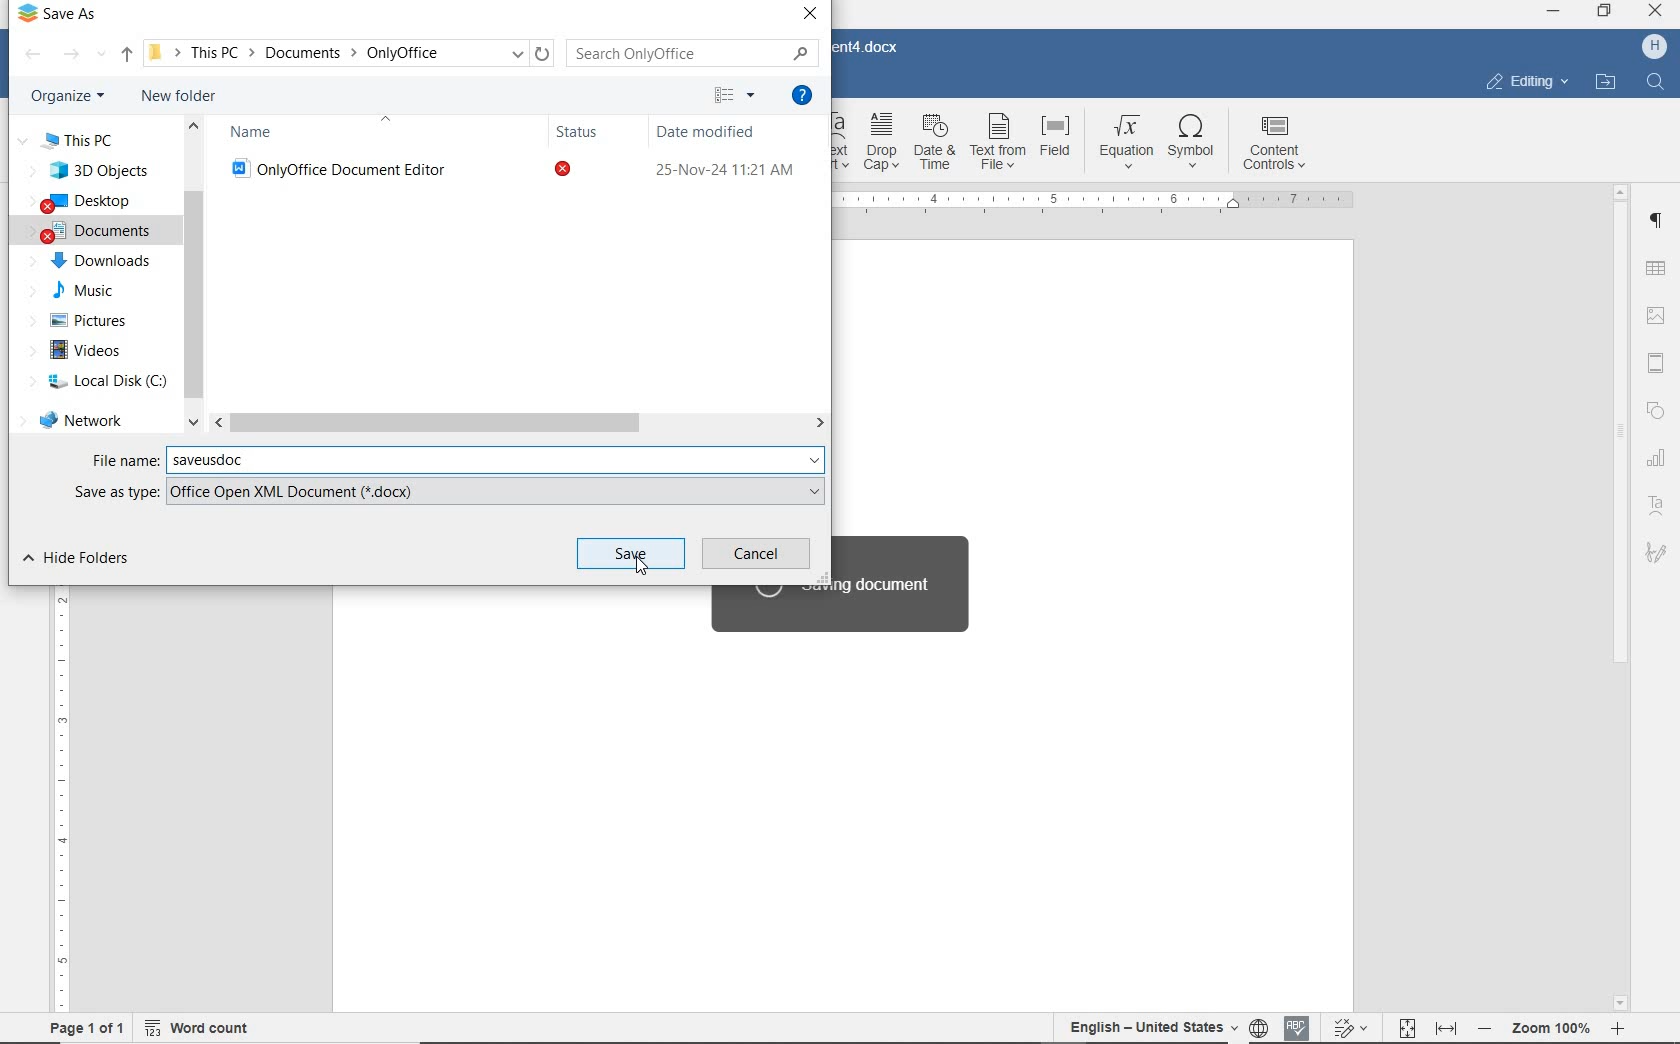 This screenshot has height=1044, width=1680. What do you see at coordinates (82, 1031) in the screenshot?
I see `page 1 of 1` at bounding box center [82, 1031].